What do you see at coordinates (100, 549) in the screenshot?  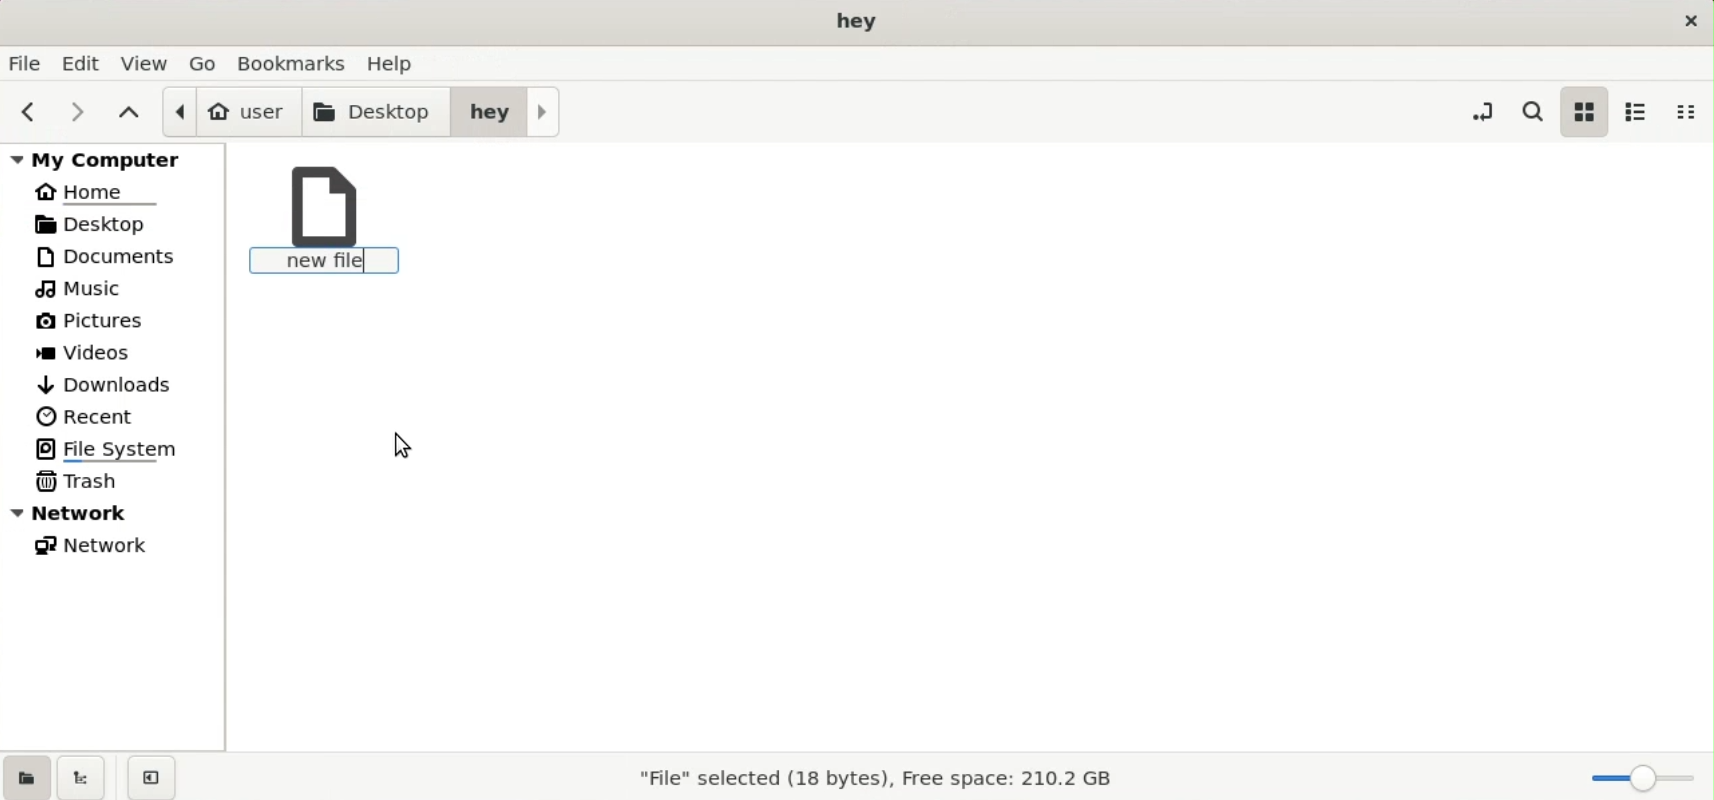 I see `network` at bounding box center [100, 549].